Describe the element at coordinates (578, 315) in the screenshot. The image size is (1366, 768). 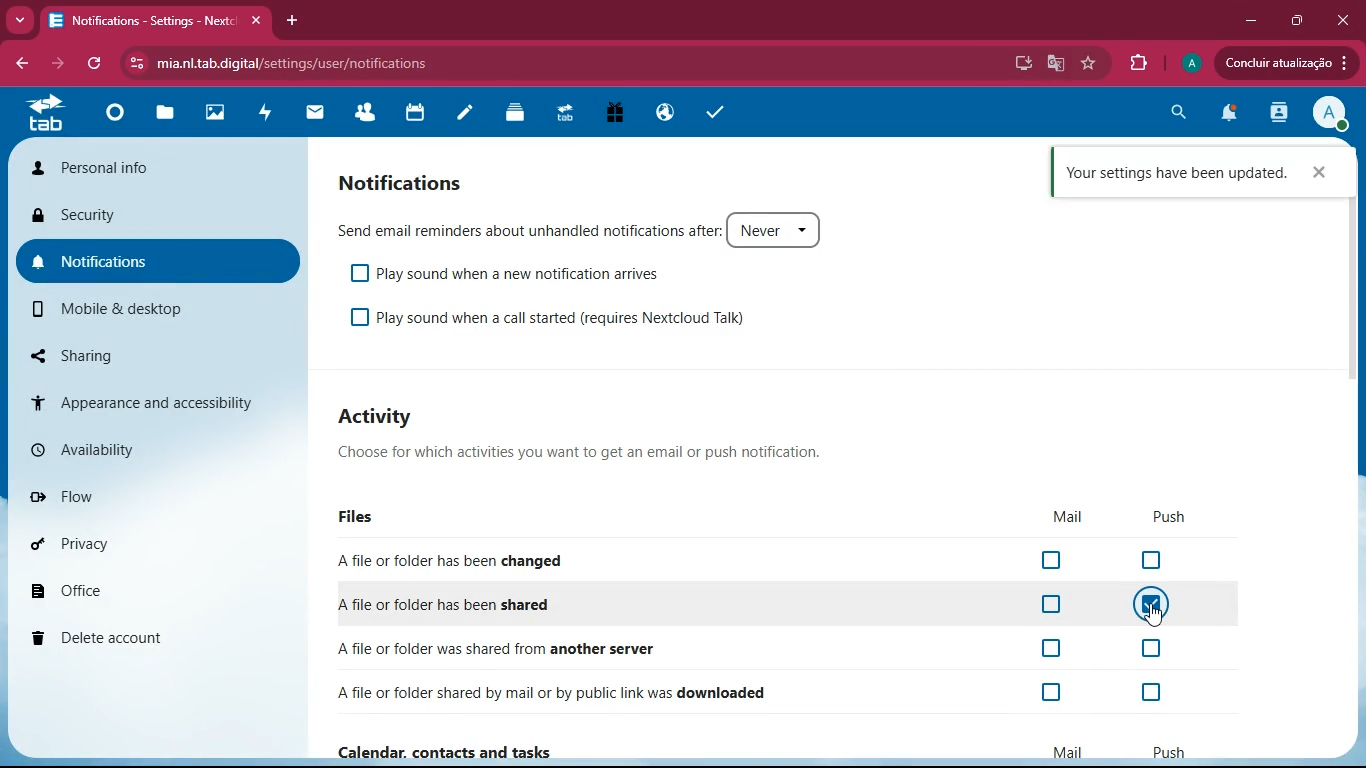
I see `play sound` at that location.